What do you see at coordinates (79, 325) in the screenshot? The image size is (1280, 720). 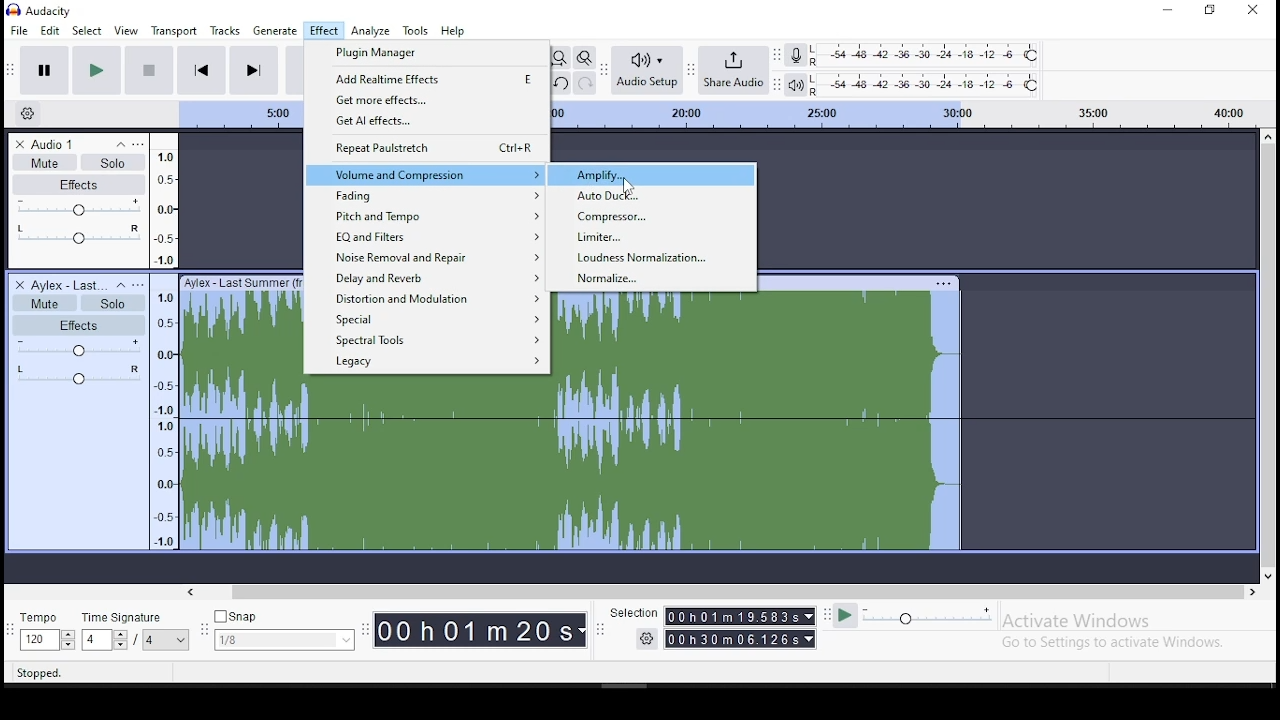 I see `effects` at bounding box center [79, 325].